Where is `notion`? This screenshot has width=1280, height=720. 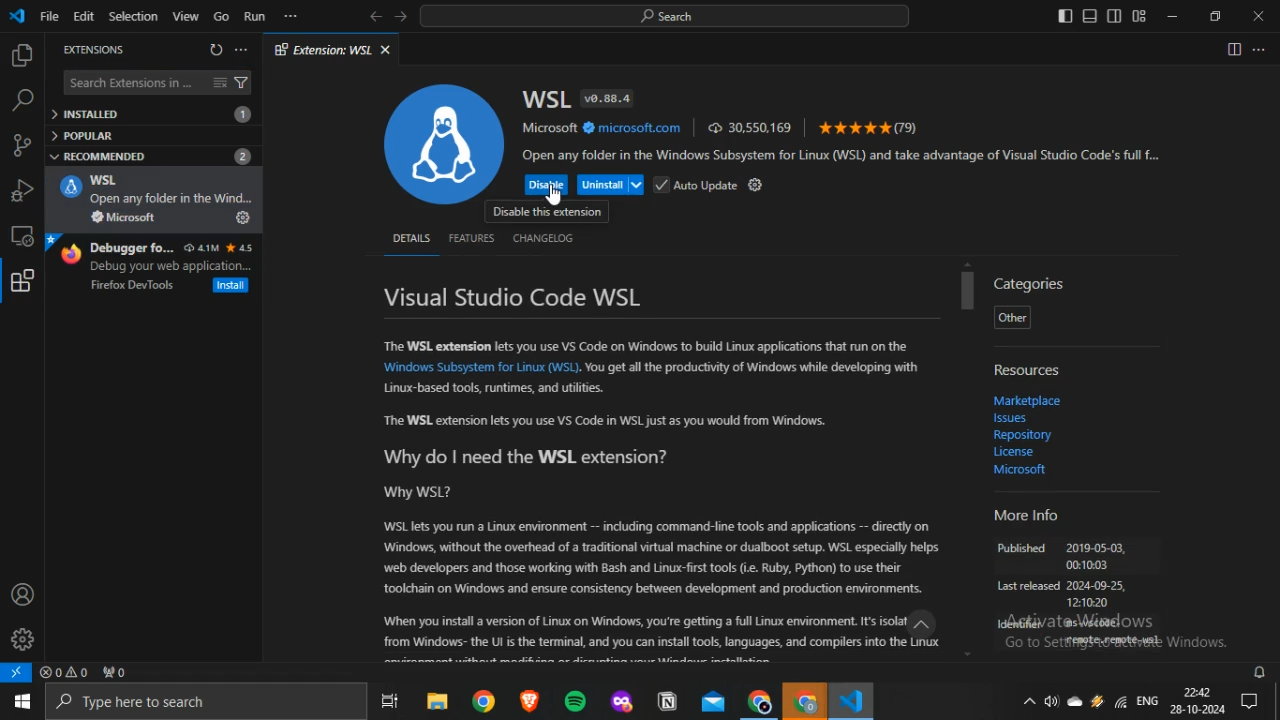
notion is located at coordinates (668, 700).